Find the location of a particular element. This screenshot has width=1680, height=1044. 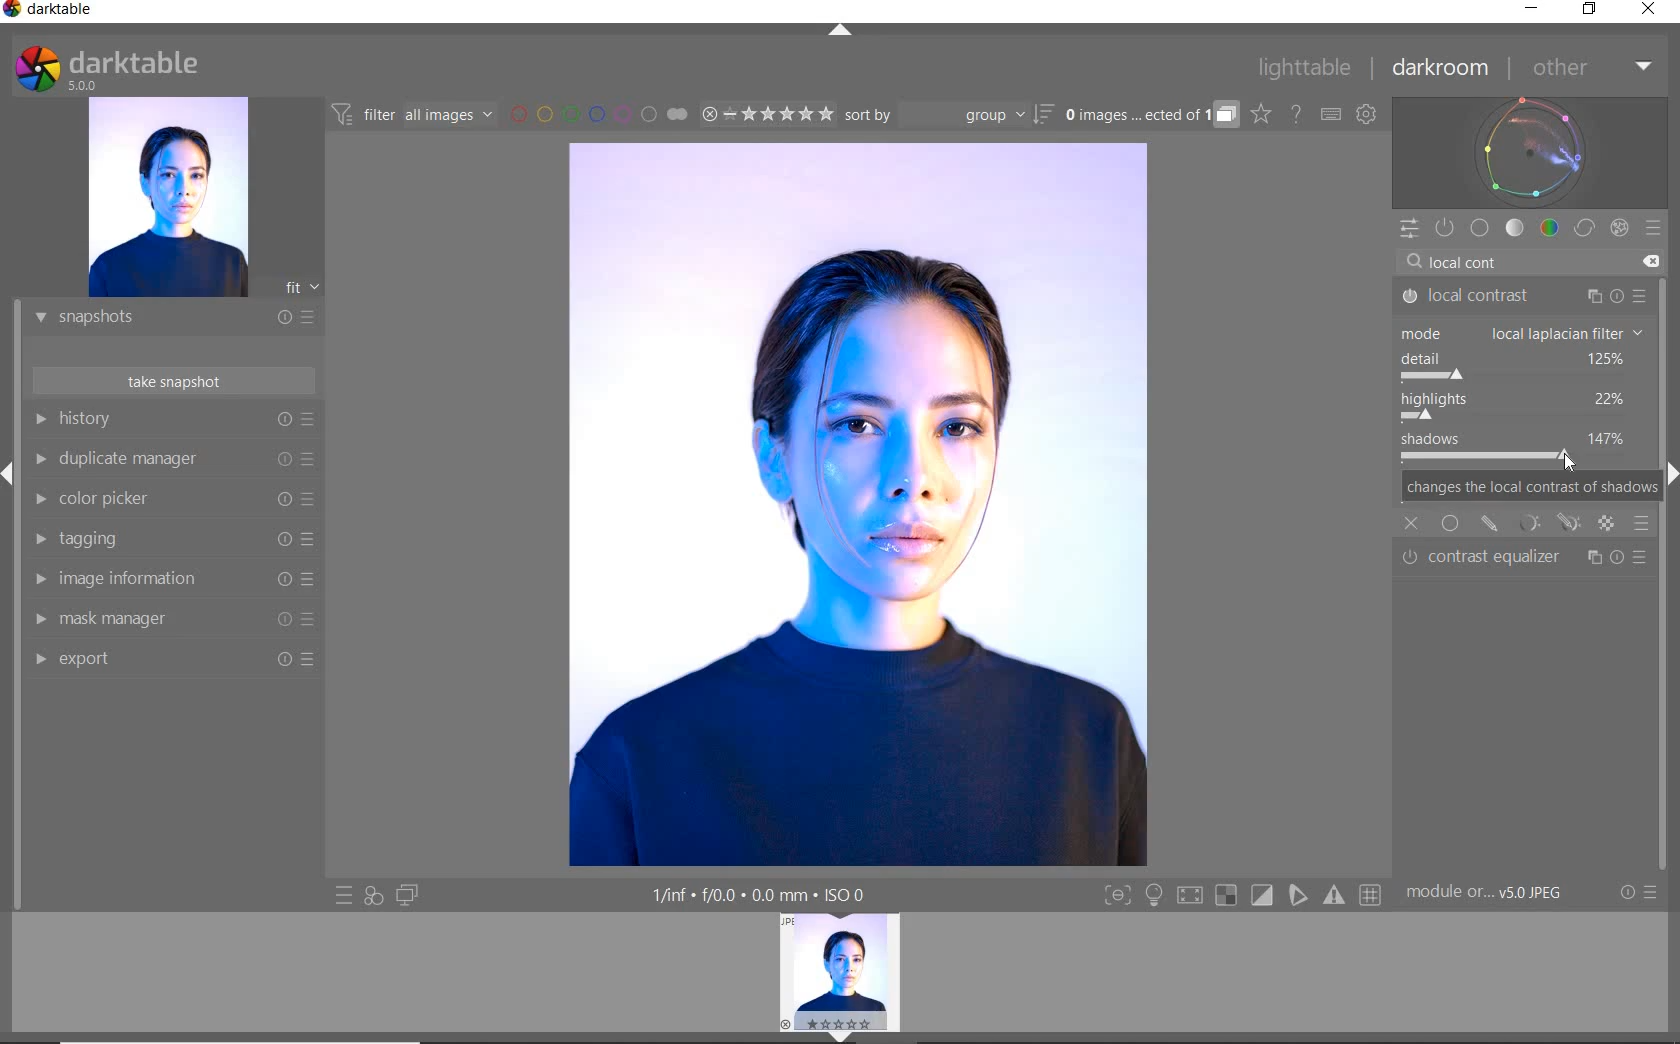

Button is located at coordinates (1189, 898).